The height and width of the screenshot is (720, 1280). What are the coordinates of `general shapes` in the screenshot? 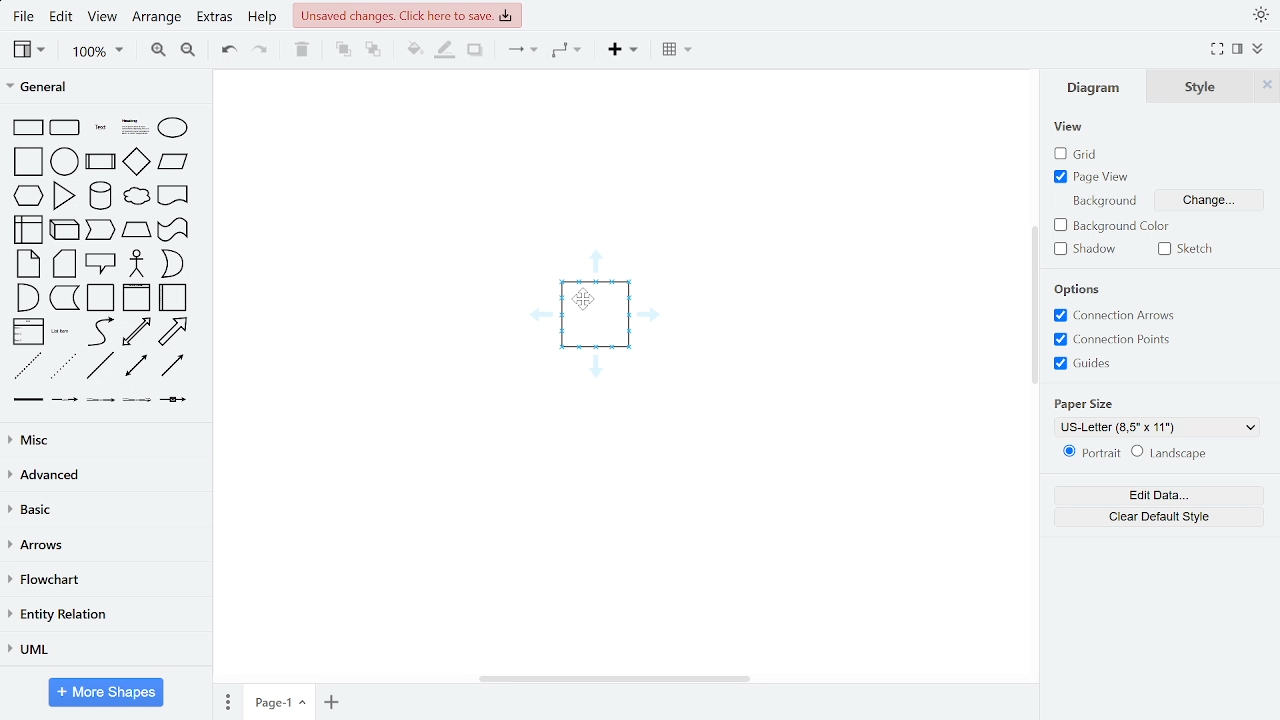 It's located at (99, 365).